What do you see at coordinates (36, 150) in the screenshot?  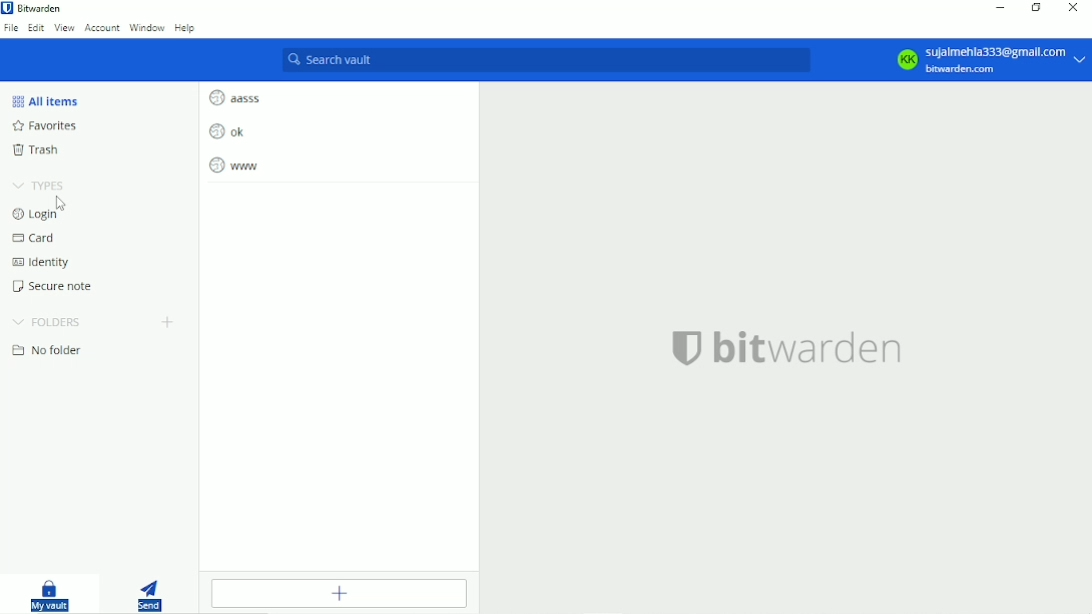 I see `Trash` at bounding box center [36, 150].